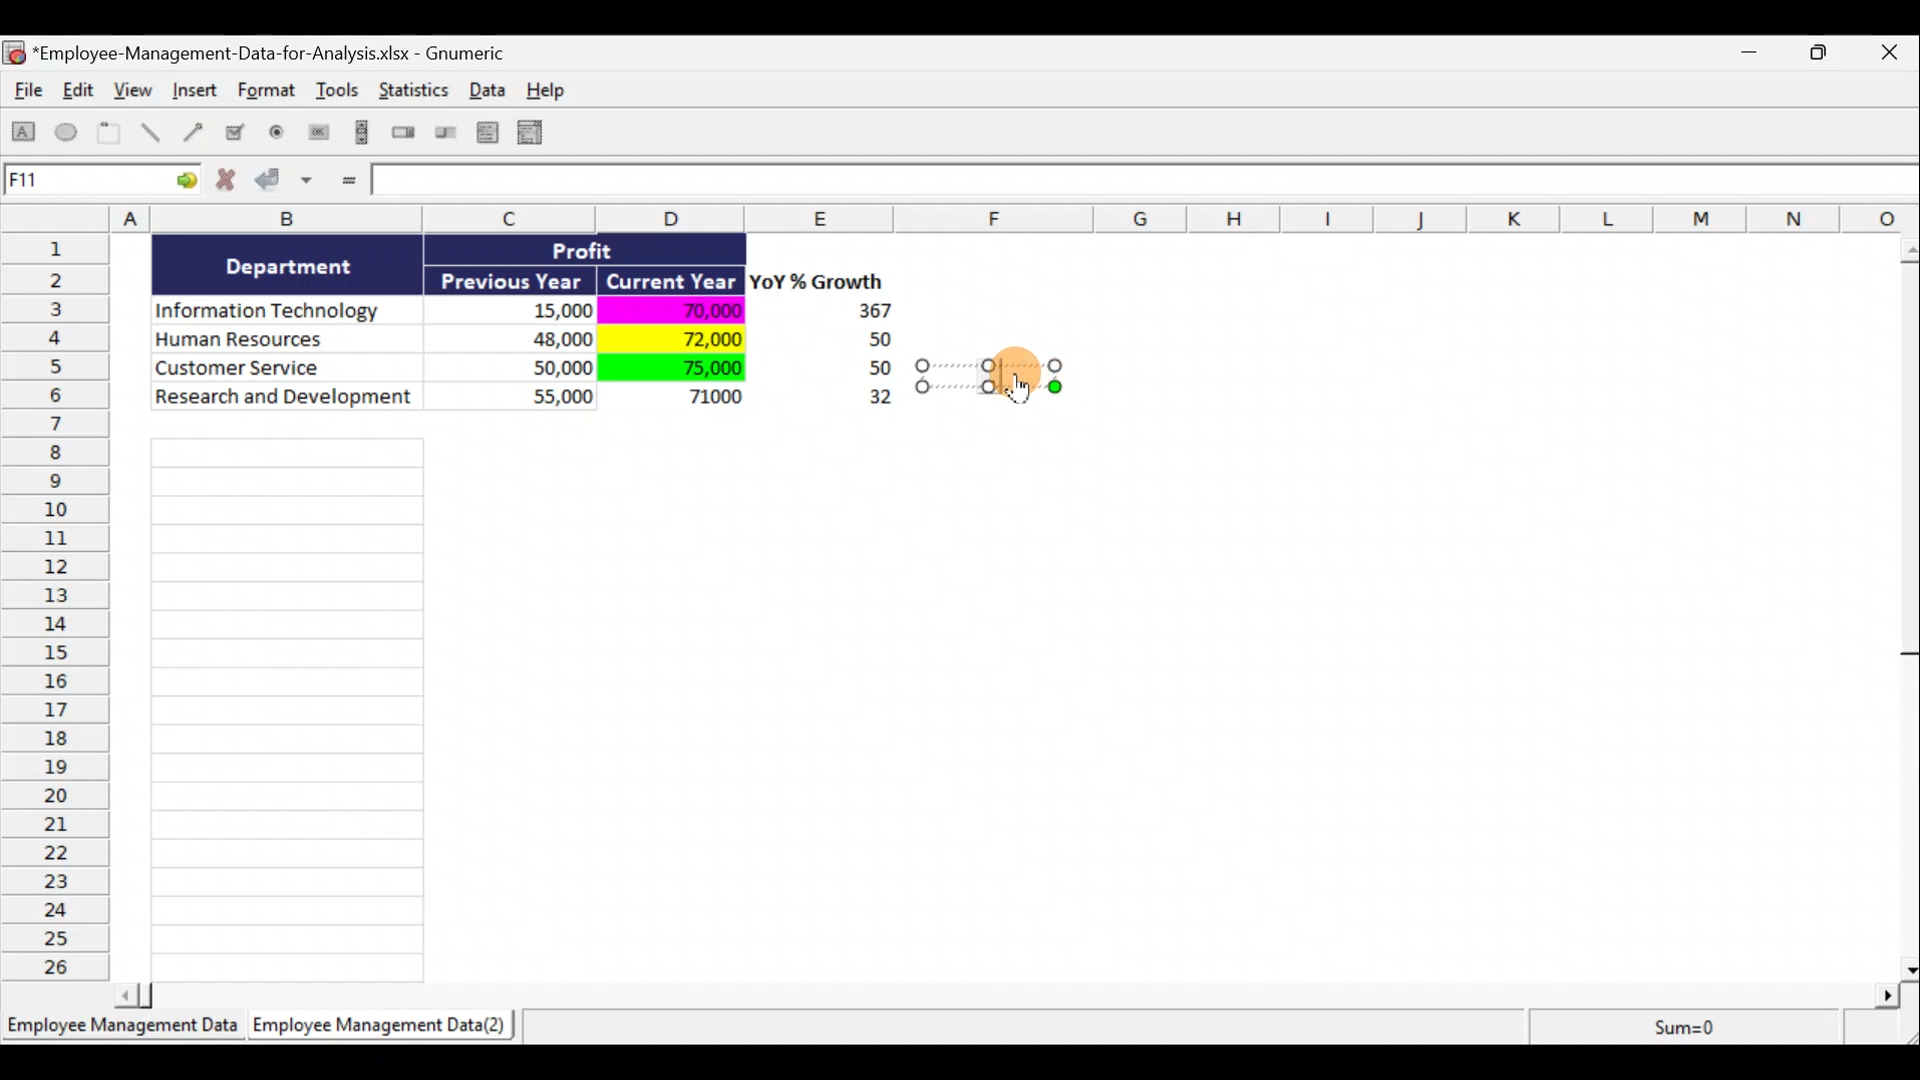  What do you see at coordinates (317, 137) in the screenshot?
I see `Create a button` at bounding box center [317, 137].